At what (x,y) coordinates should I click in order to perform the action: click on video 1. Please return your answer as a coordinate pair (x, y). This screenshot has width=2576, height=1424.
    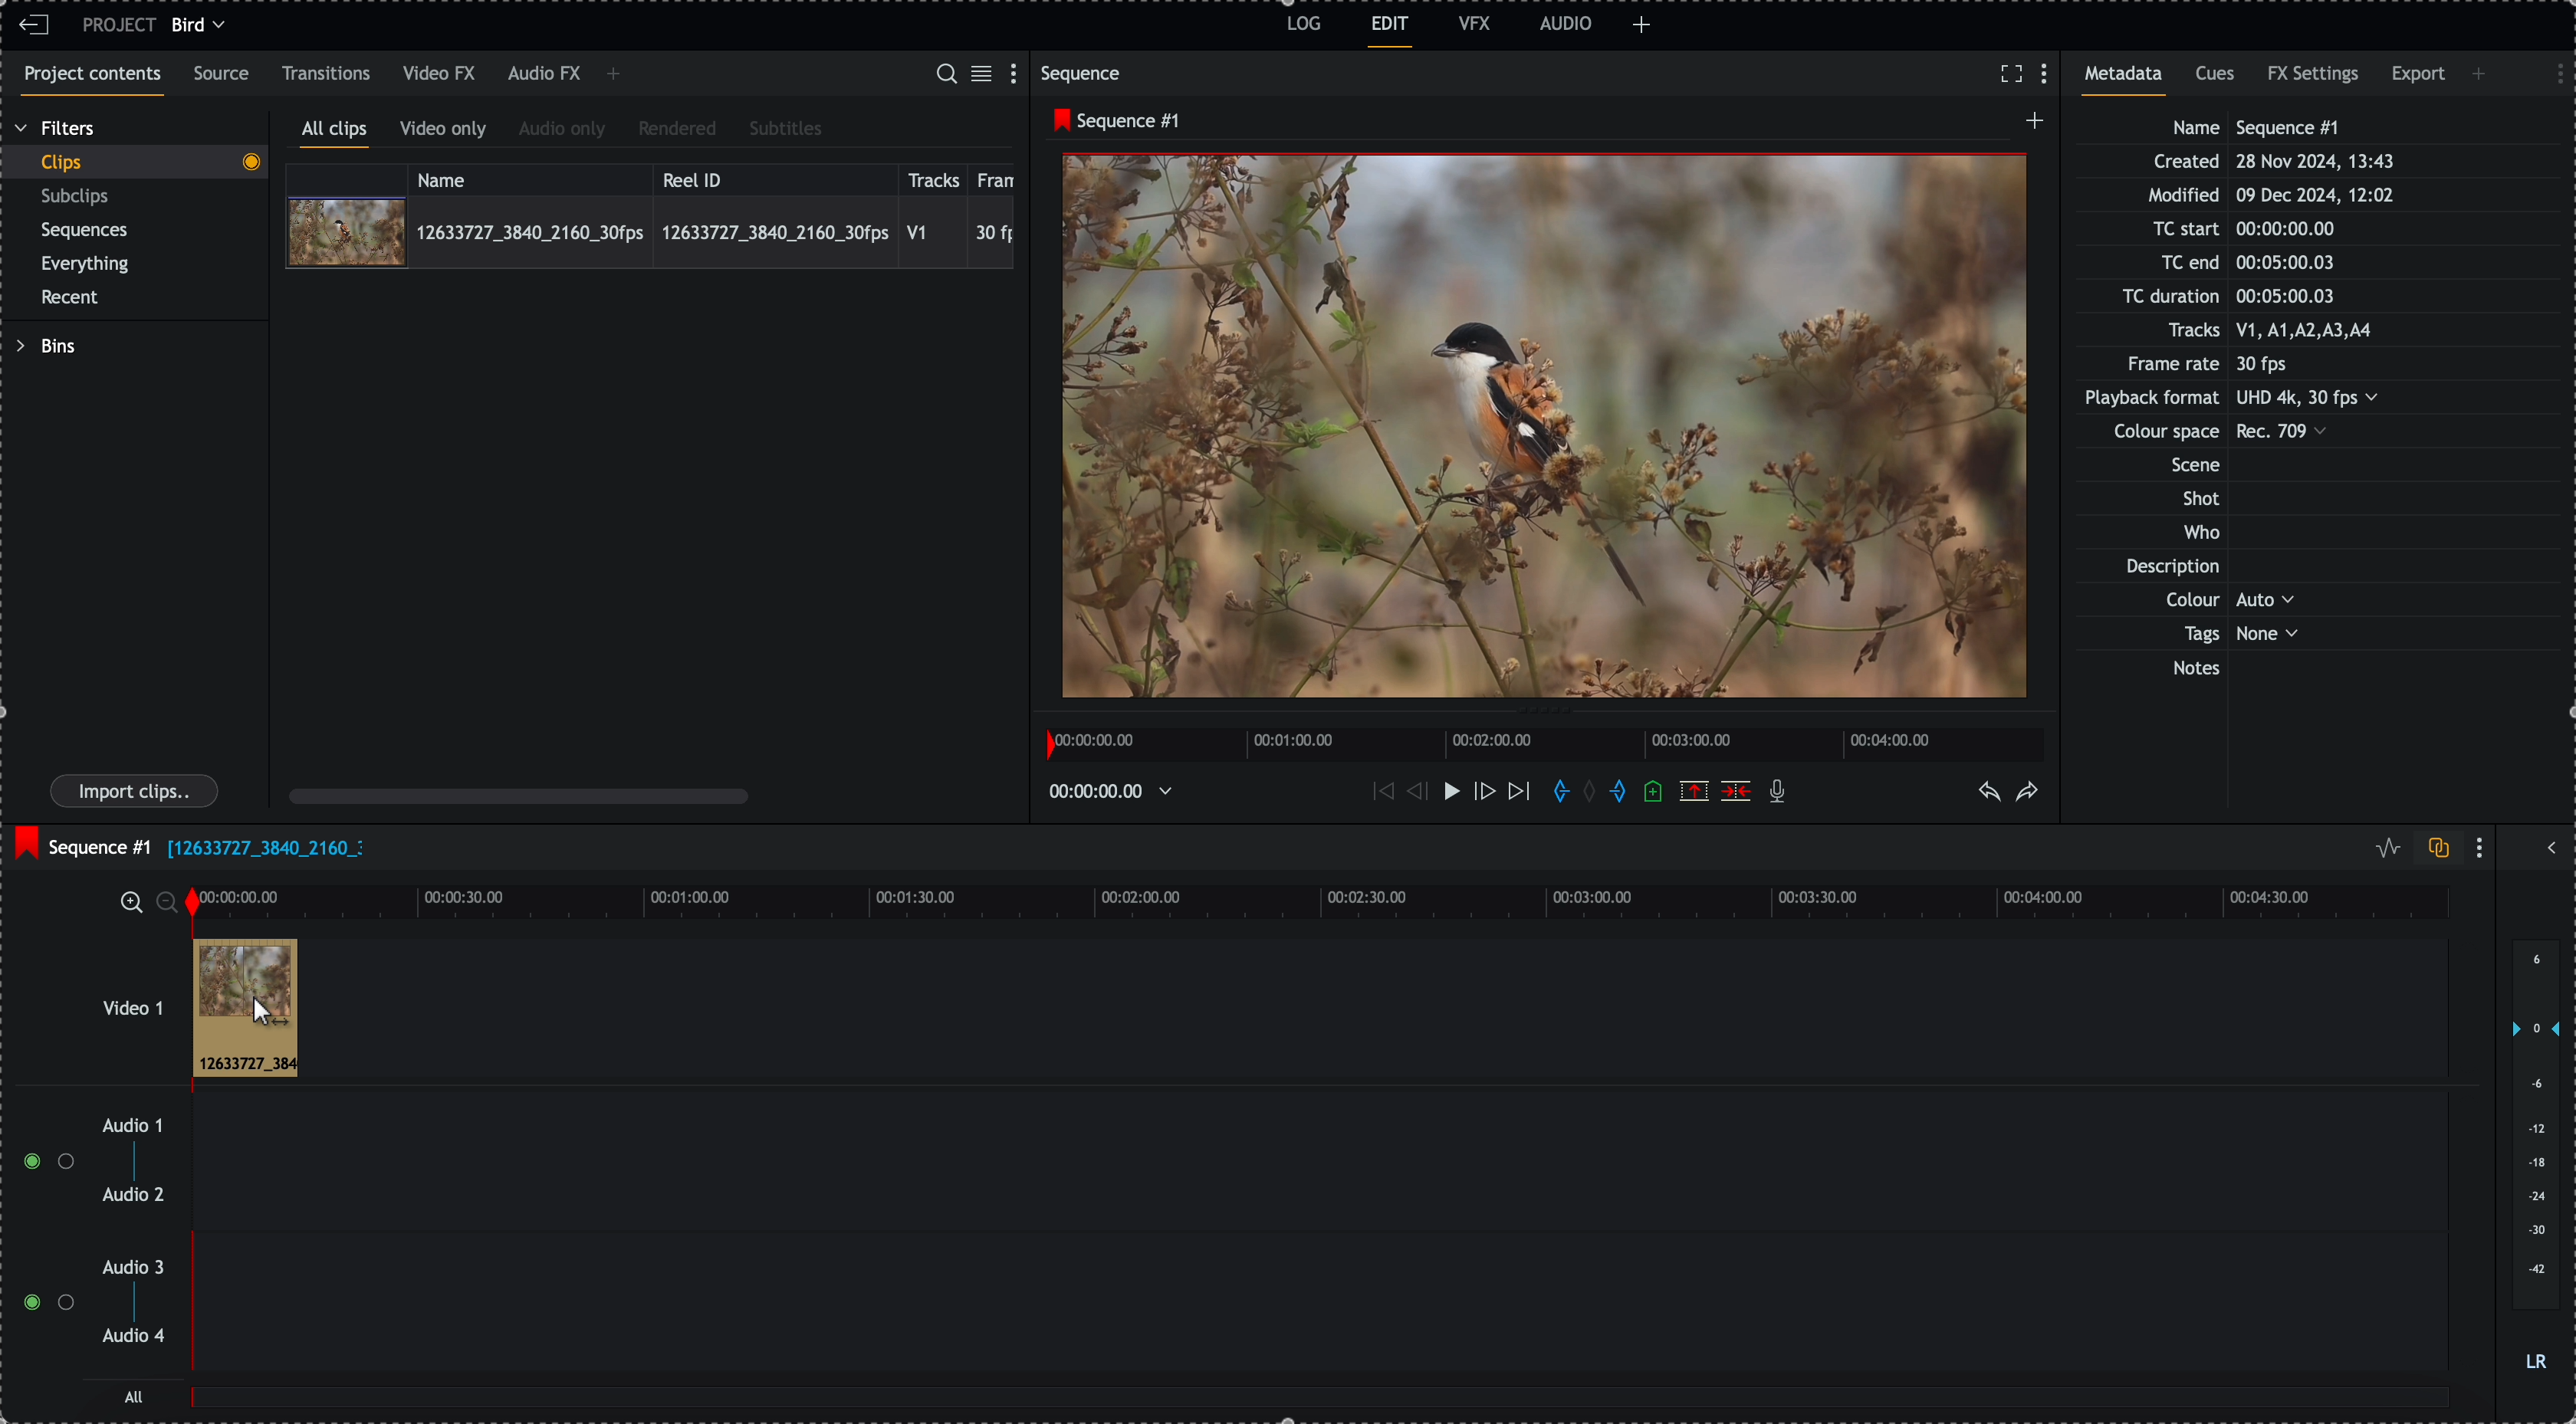
    Looking at the image, I should click on (106, 998).